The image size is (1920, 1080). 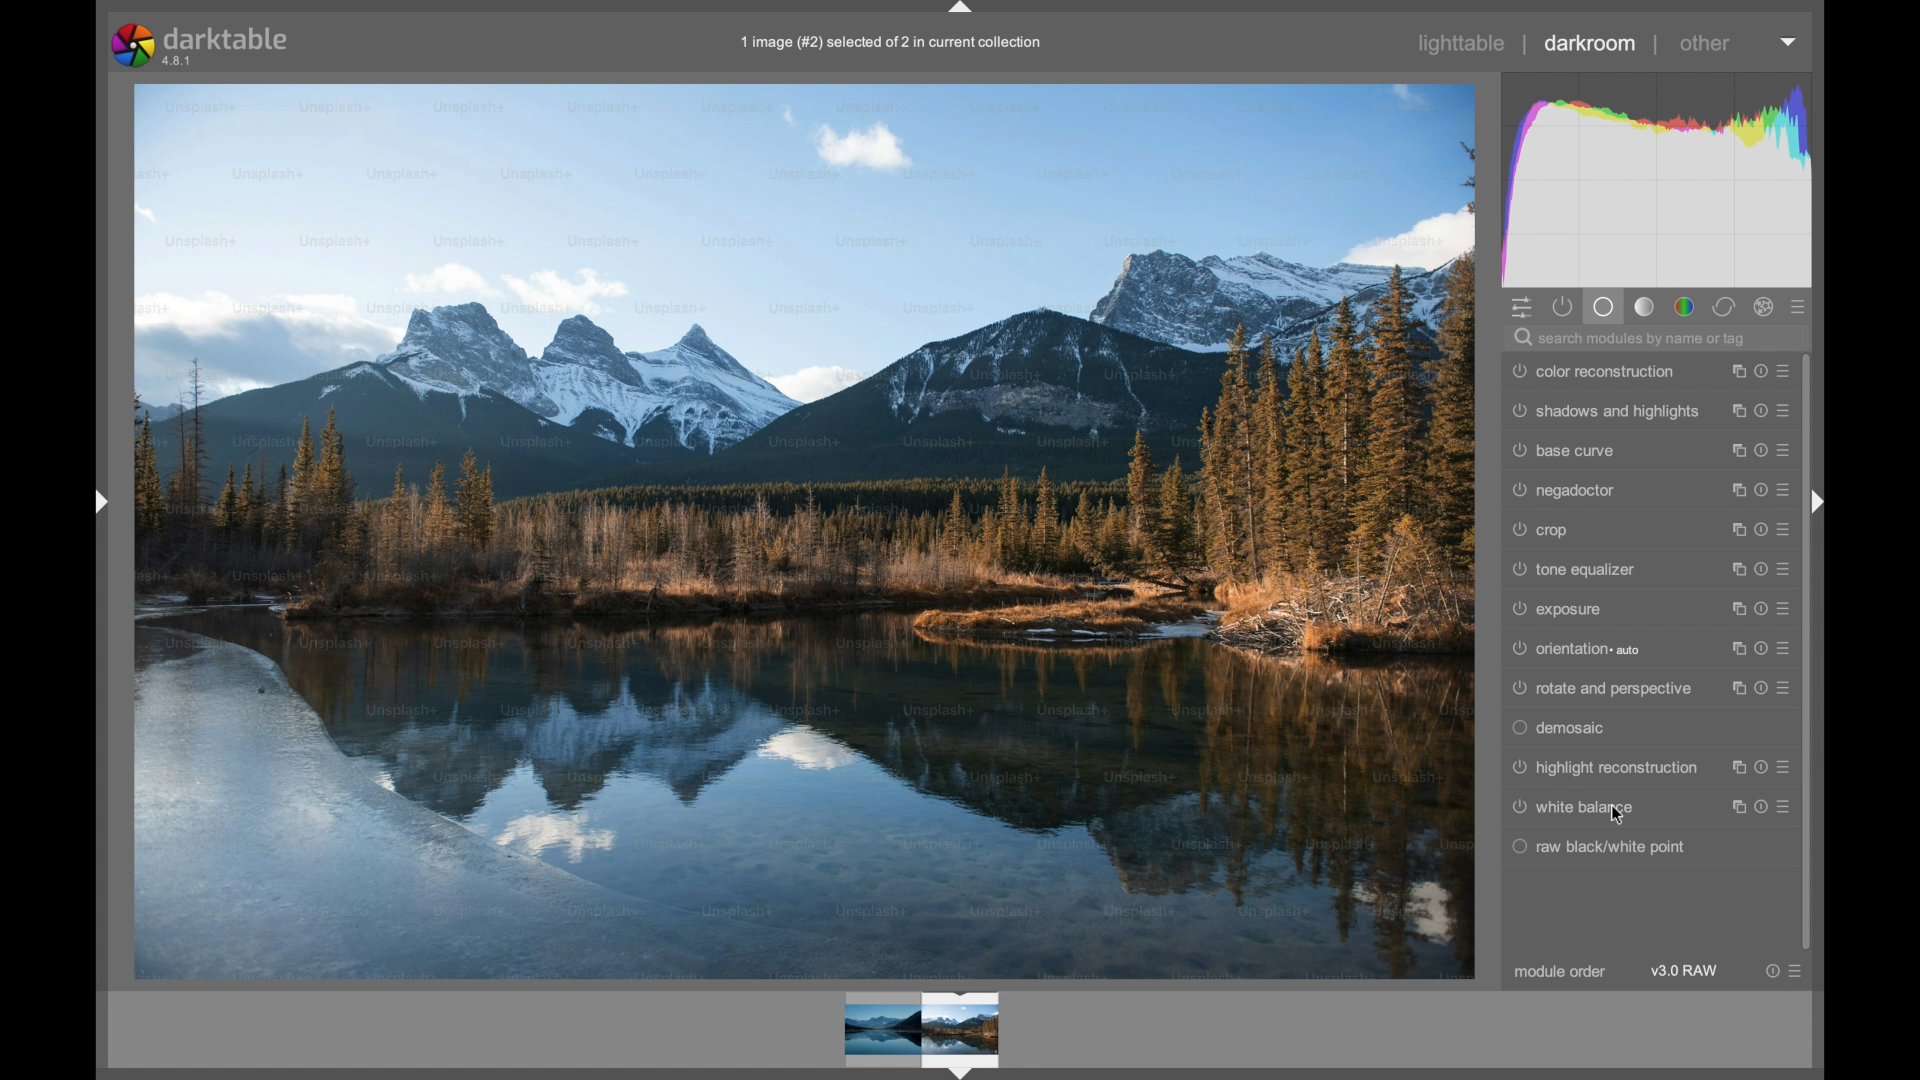 What do you see at coordinates (1734, 570) in the screenshot?
I see `instance` at bounding box center [1734, 570].